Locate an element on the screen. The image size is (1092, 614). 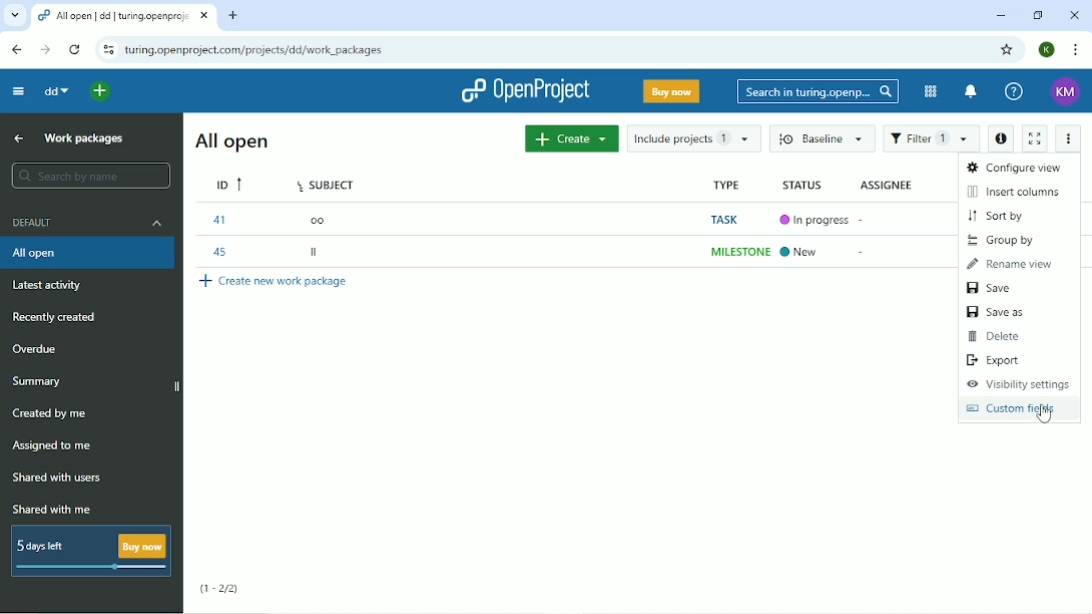
search tabs is located at coordinates (15, 16).